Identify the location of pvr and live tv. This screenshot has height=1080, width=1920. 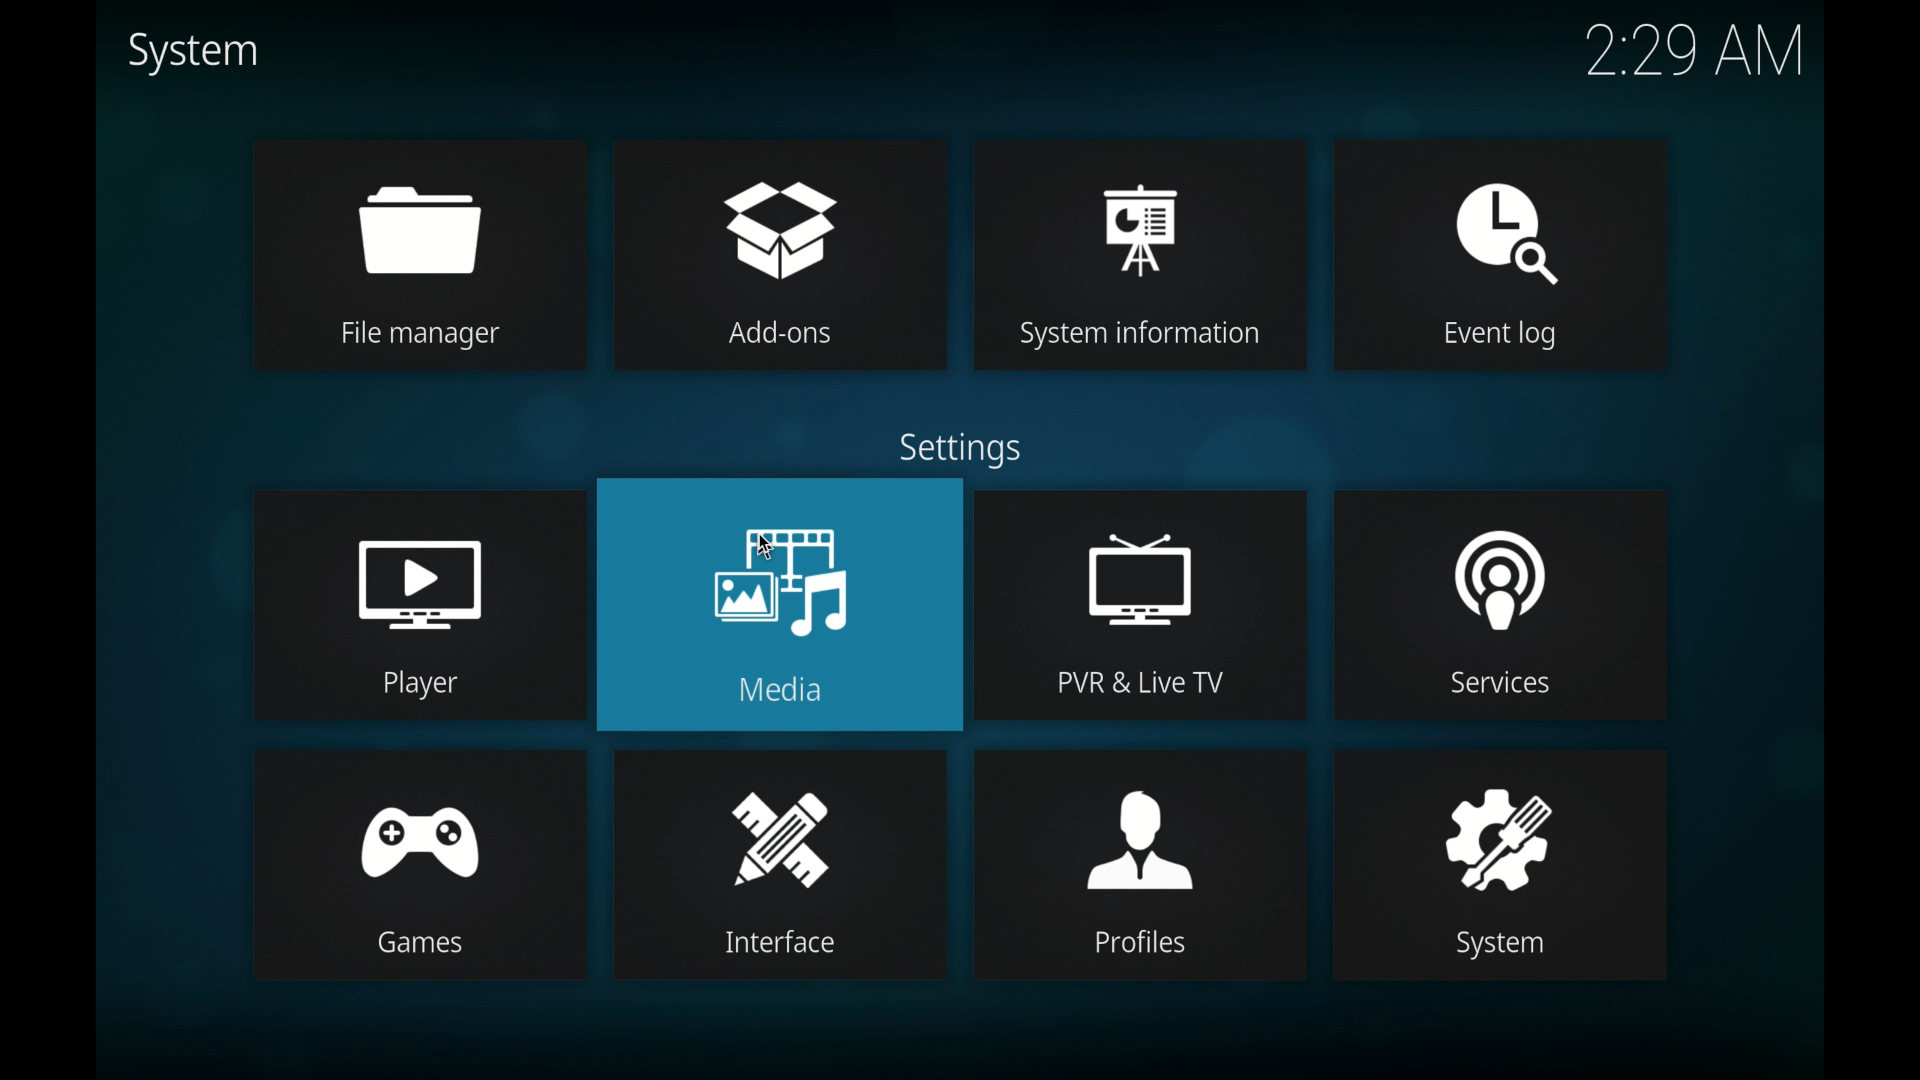
(1136, 559).